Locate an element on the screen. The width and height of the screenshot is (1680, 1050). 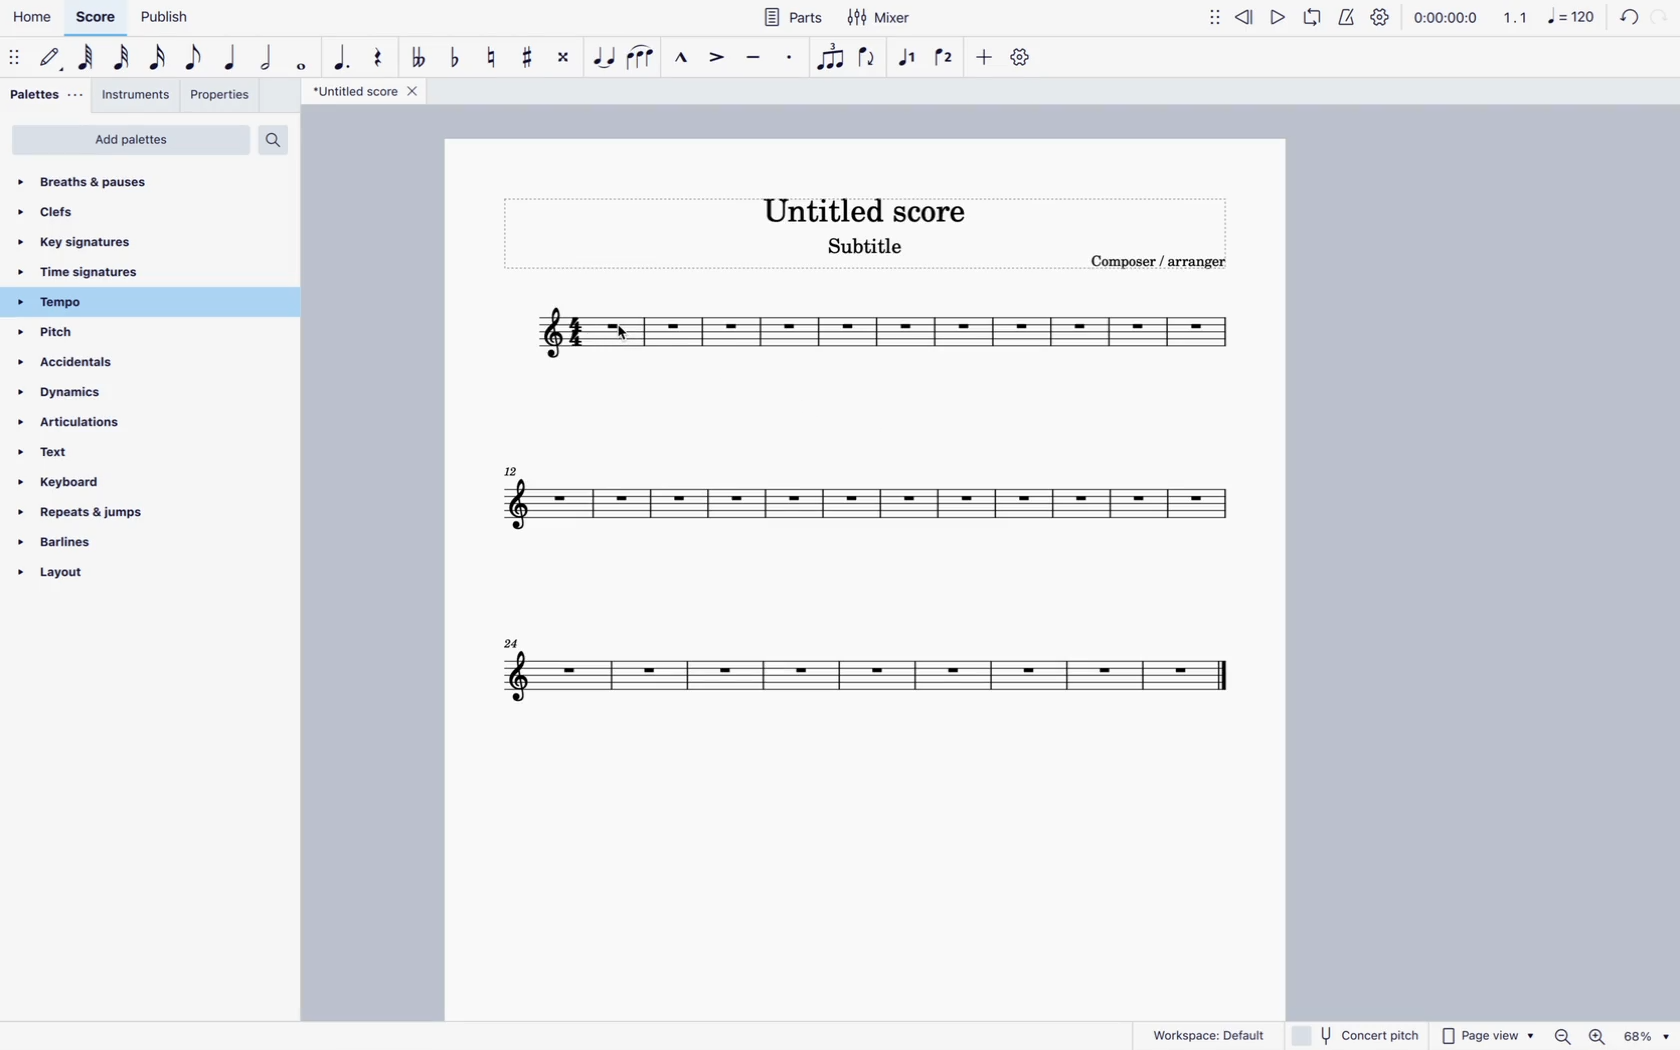
workspace is located at coordinates (1208, 1032).